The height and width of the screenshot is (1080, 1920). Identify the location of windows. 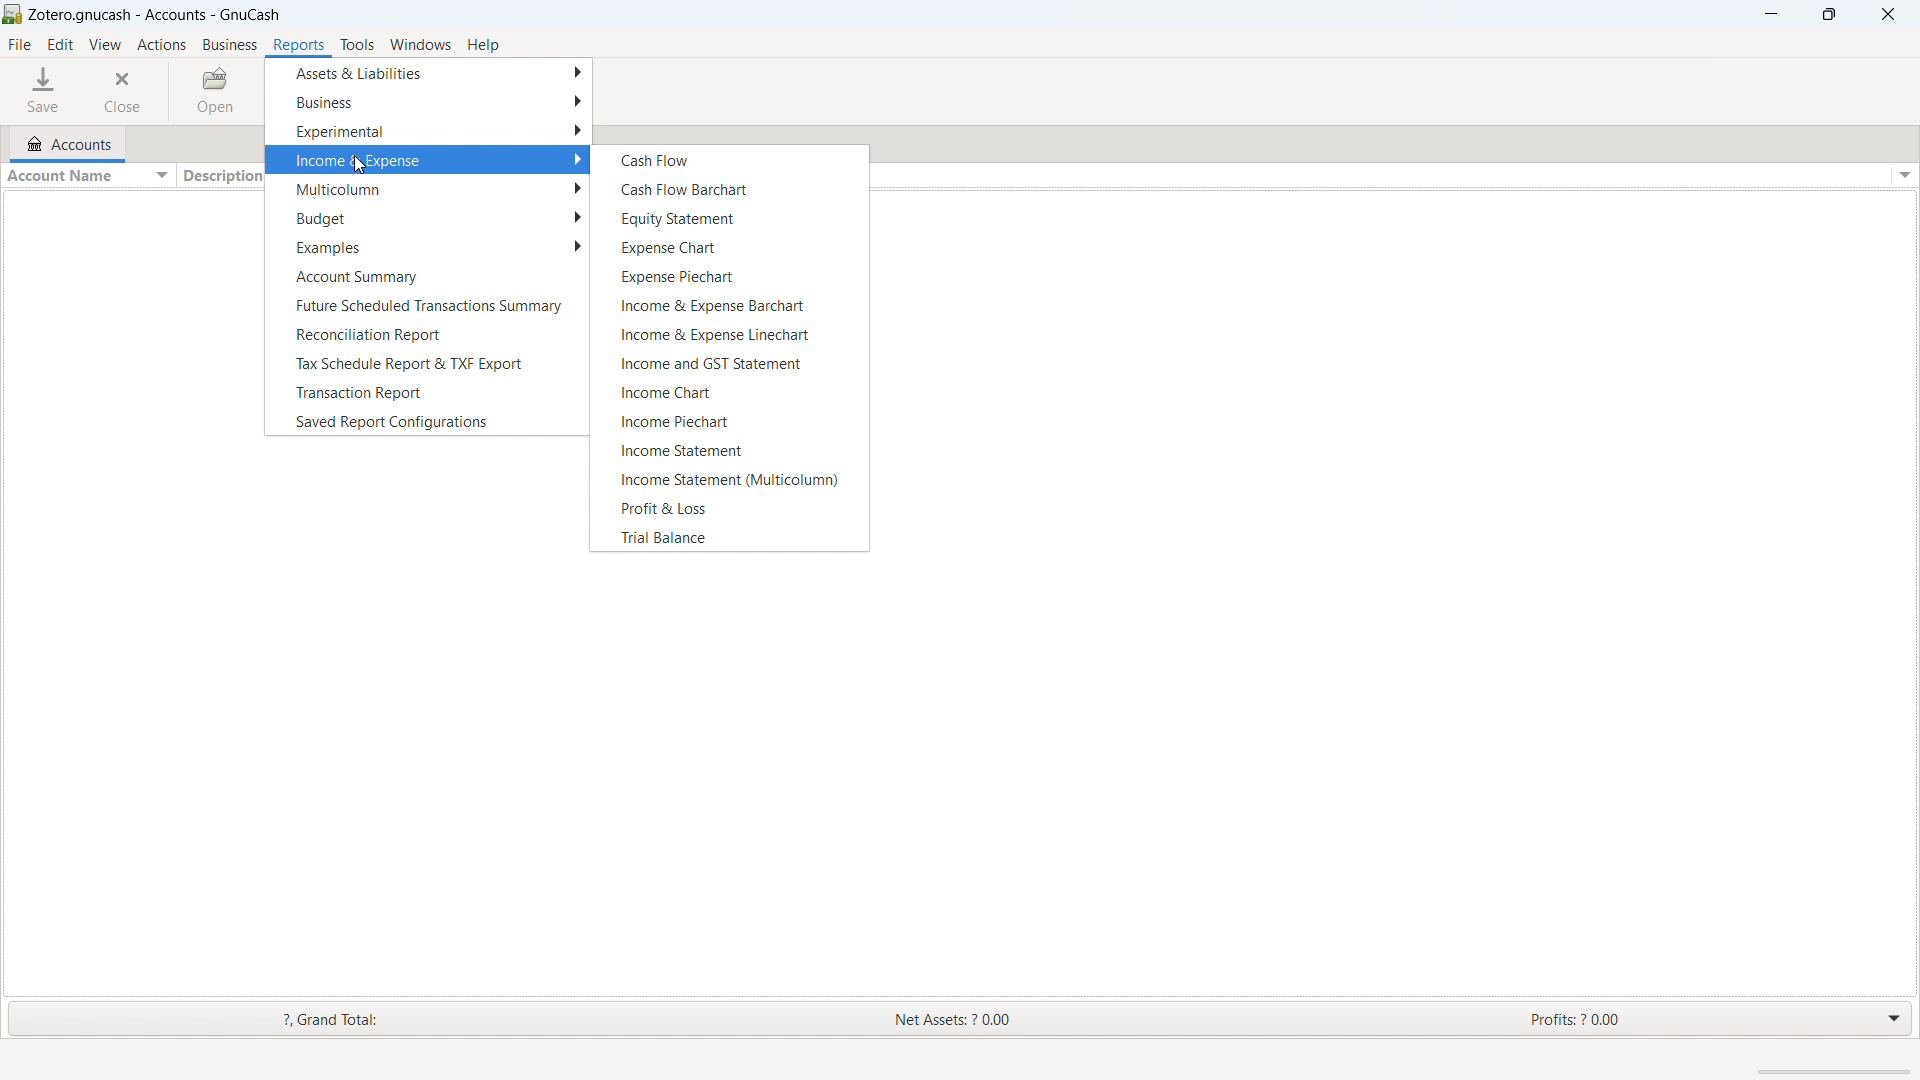
(421, 44).